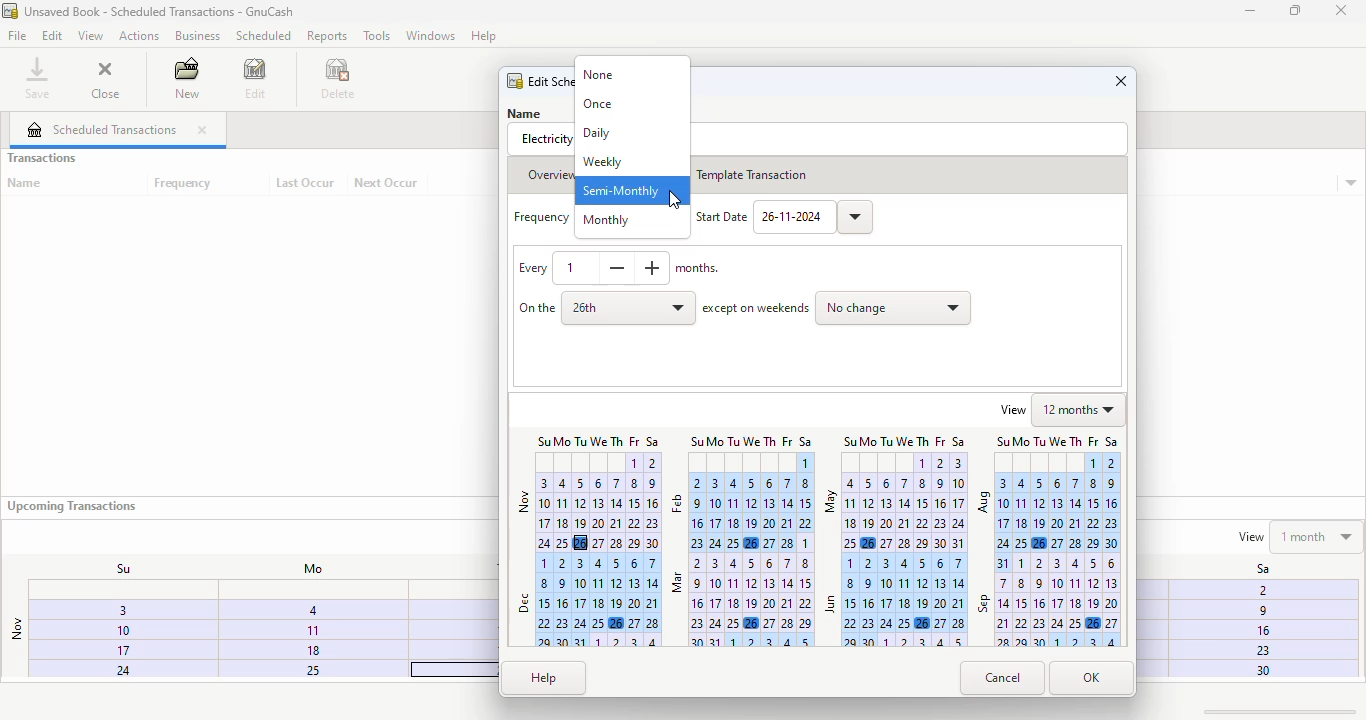 The width and height of the screenshot is (1366, 720). I want to click on increase, so click(653, 268).